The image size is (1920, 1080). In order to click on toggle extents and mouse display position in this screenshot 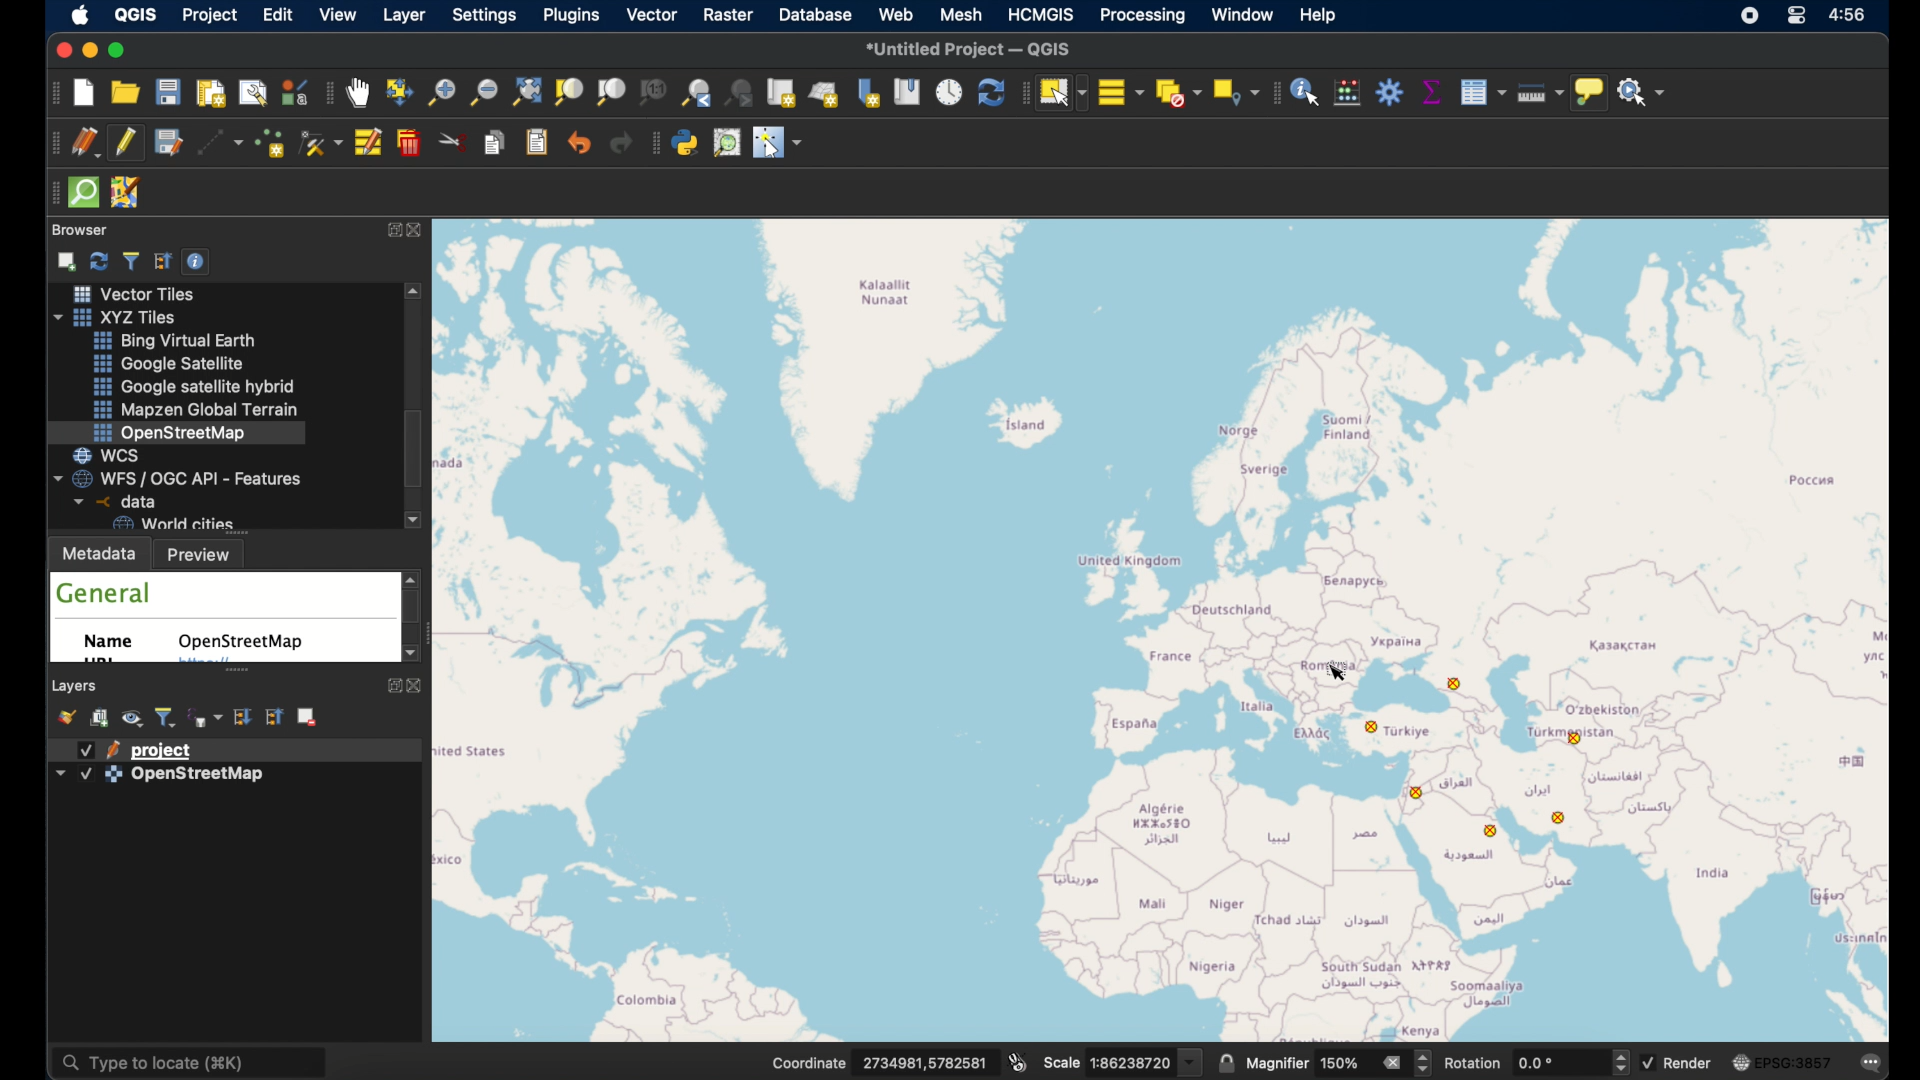, I will do `click(1019, 1060)`.